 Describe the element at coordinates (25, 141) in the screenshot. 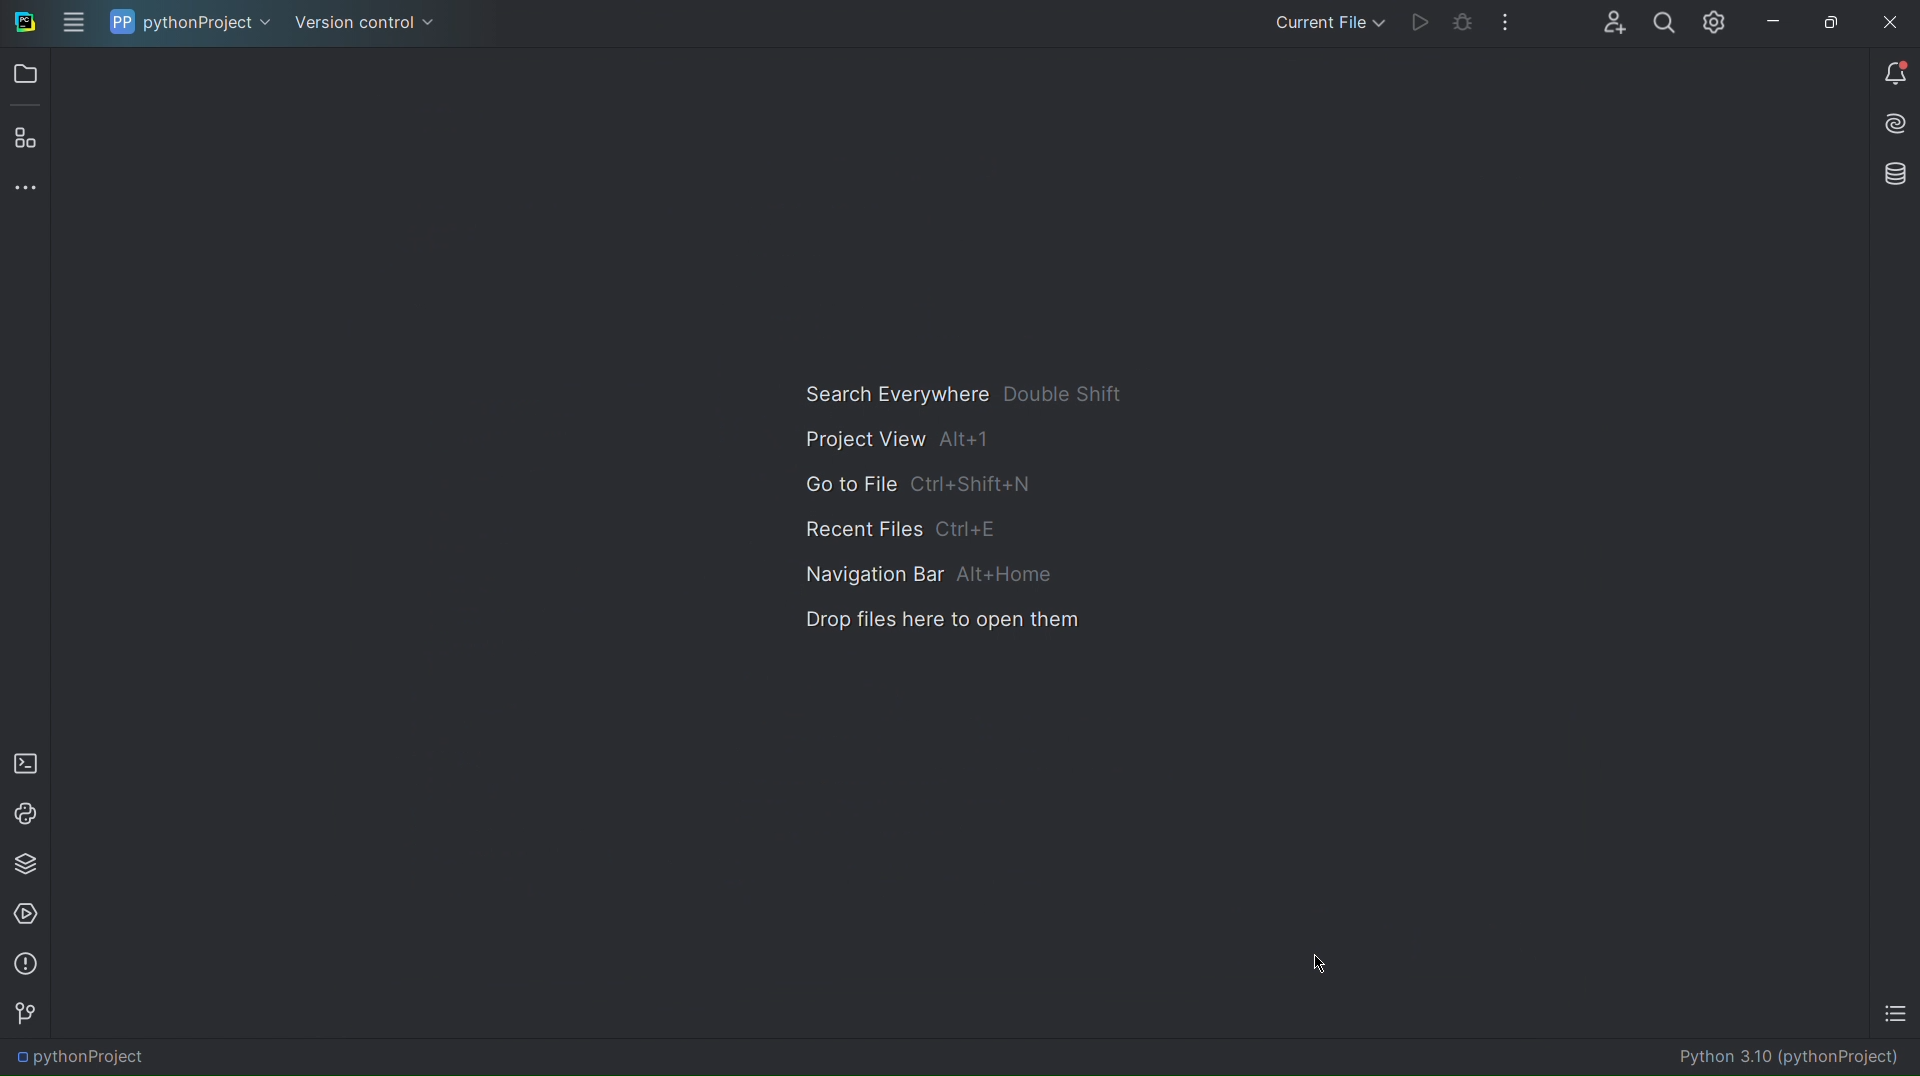

I see `Plugins` at that location.